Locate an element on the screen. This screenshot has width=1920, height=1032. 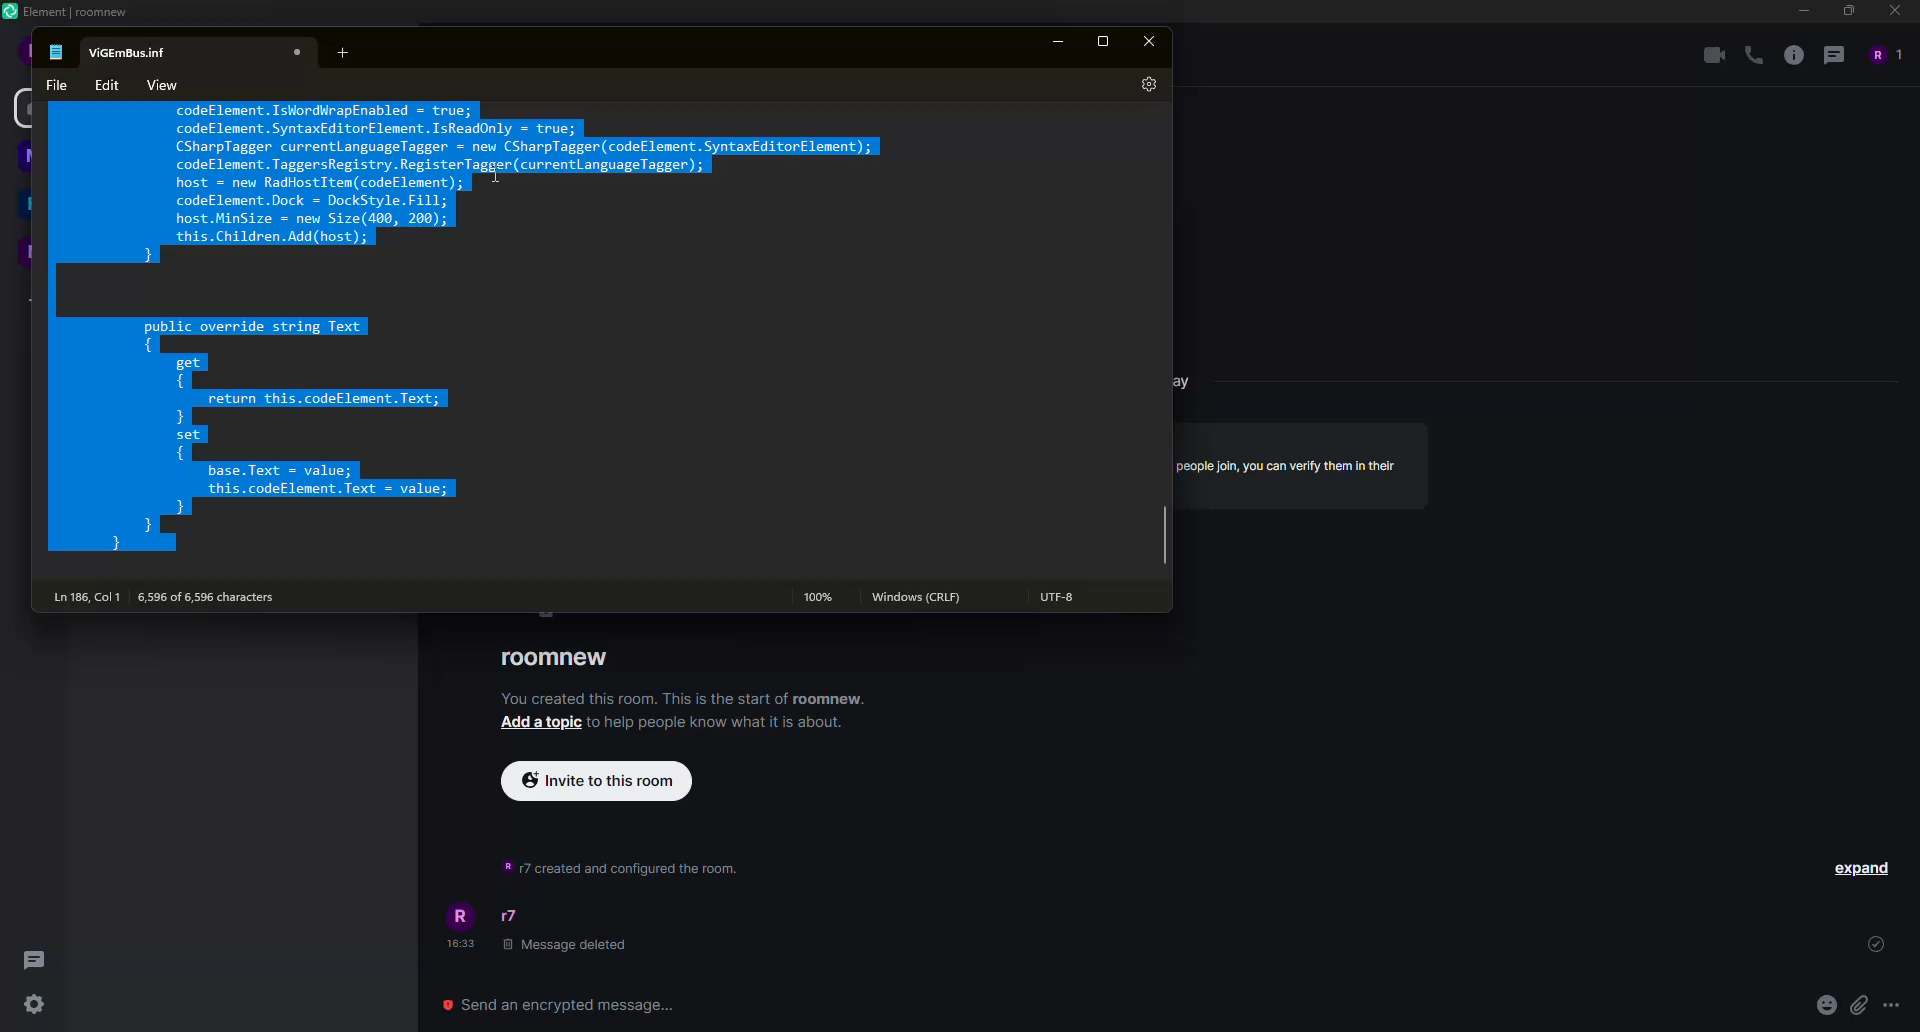
note is located at coordinates (133, 50).